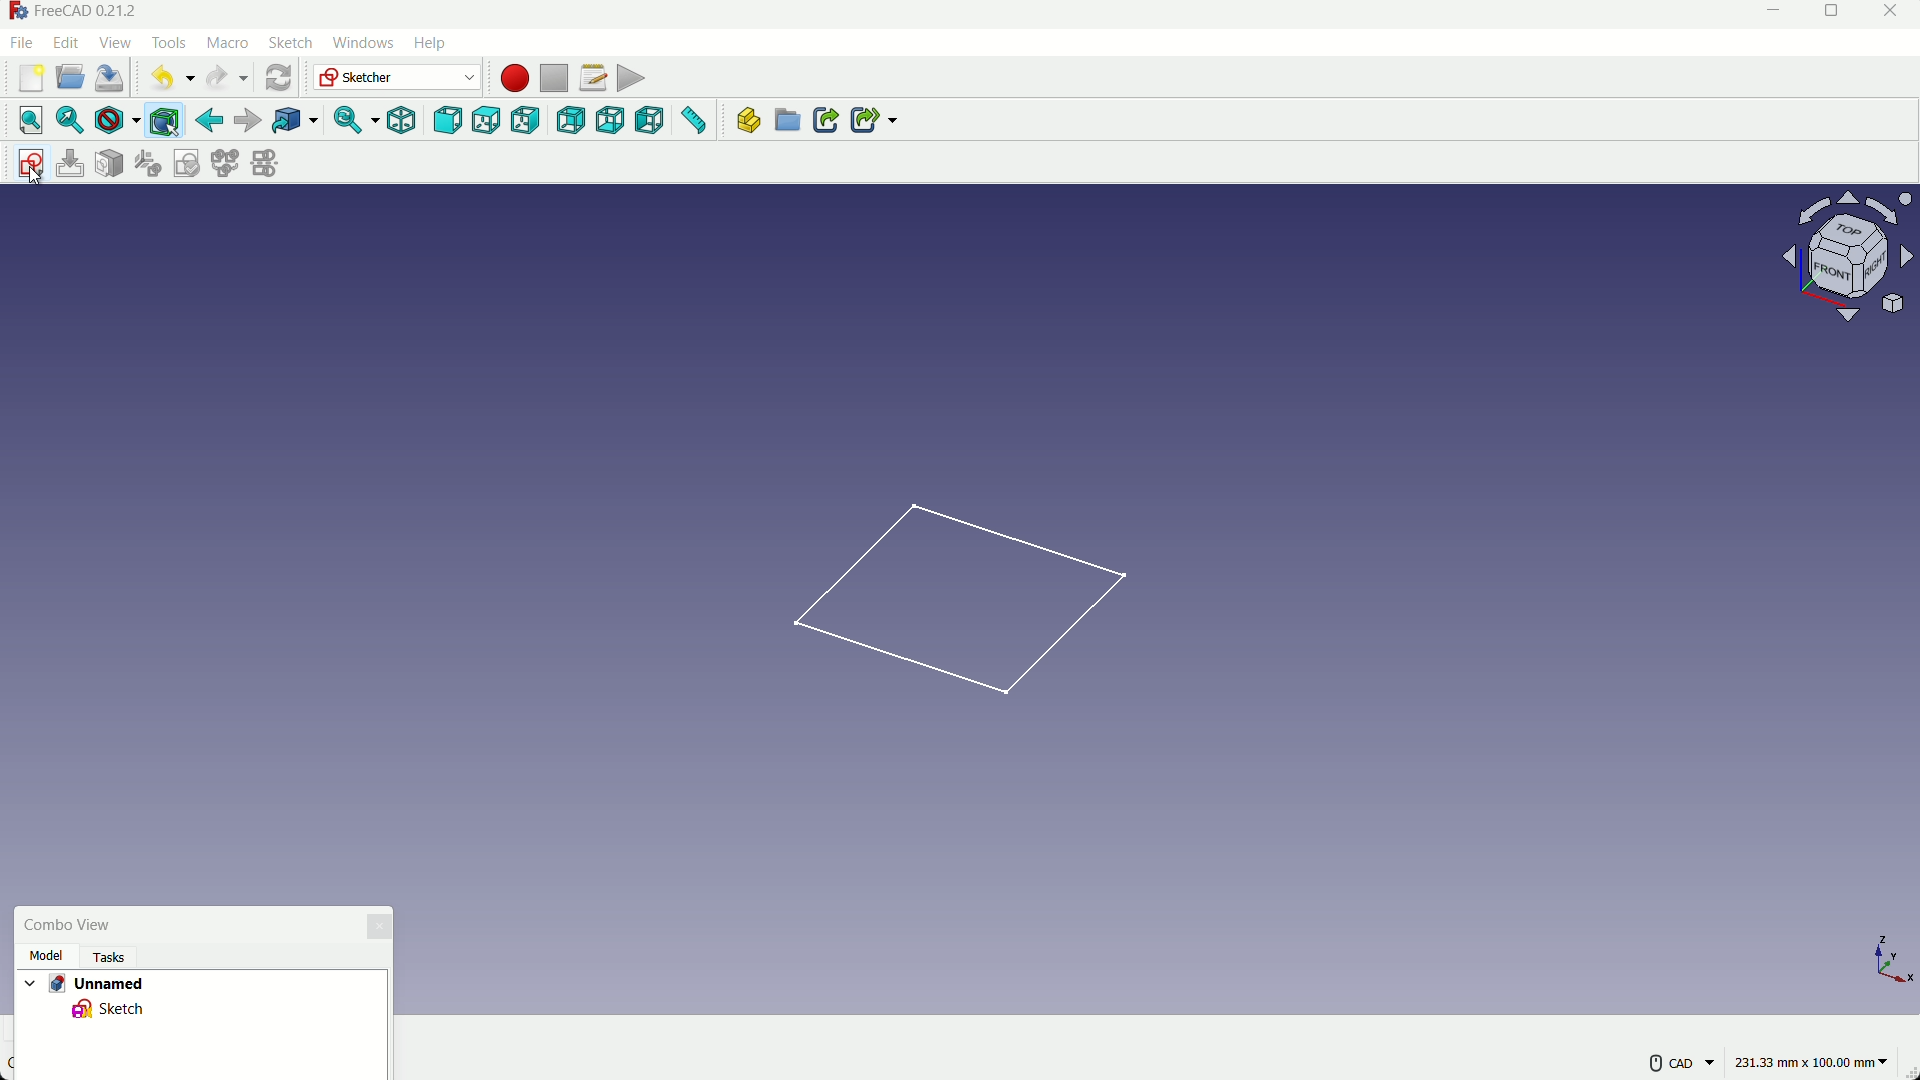  What do you see at coordinates (292, 122) in the screenshot?
I see `link to the object` at bounding box center [292, 122].